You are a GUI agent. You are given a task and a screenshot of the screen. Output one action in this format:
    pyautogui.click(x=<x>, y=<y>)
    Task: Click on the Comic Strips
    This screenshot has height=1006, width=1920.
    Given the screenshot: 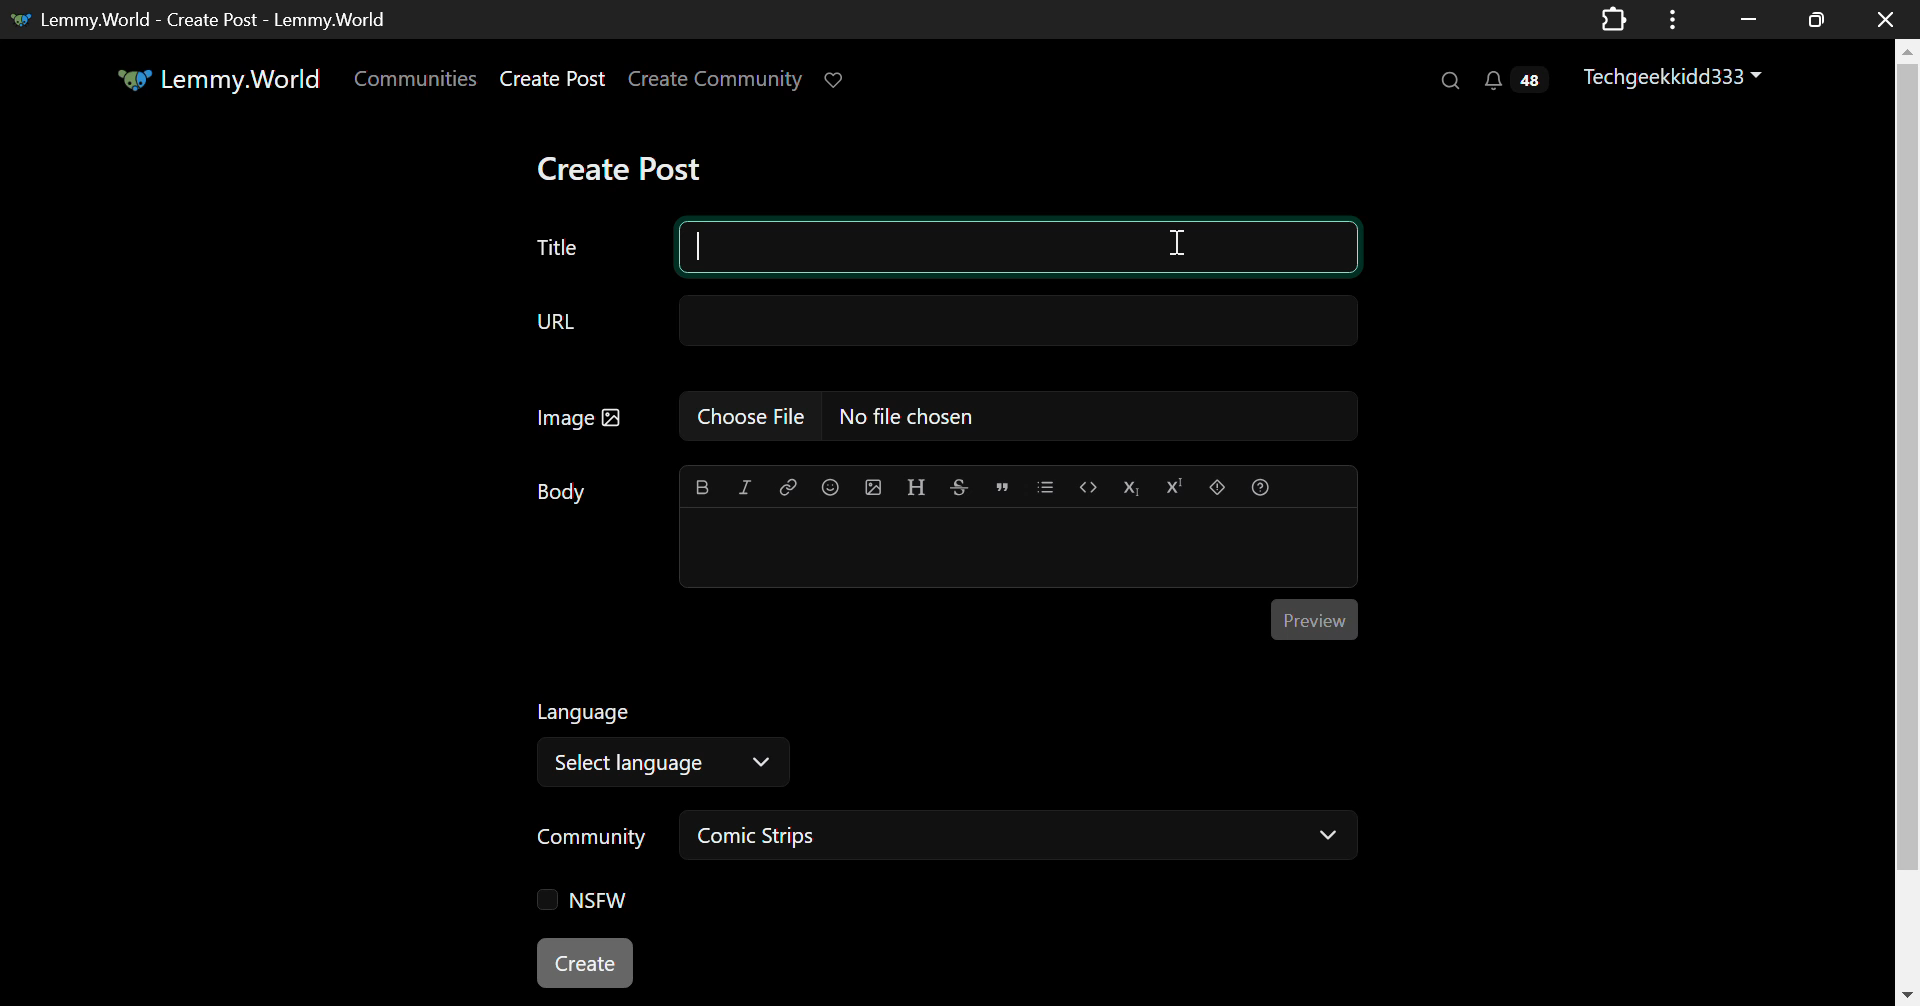 What is the action you would take?
    pyautogui.click(x=1024, y=838)
    